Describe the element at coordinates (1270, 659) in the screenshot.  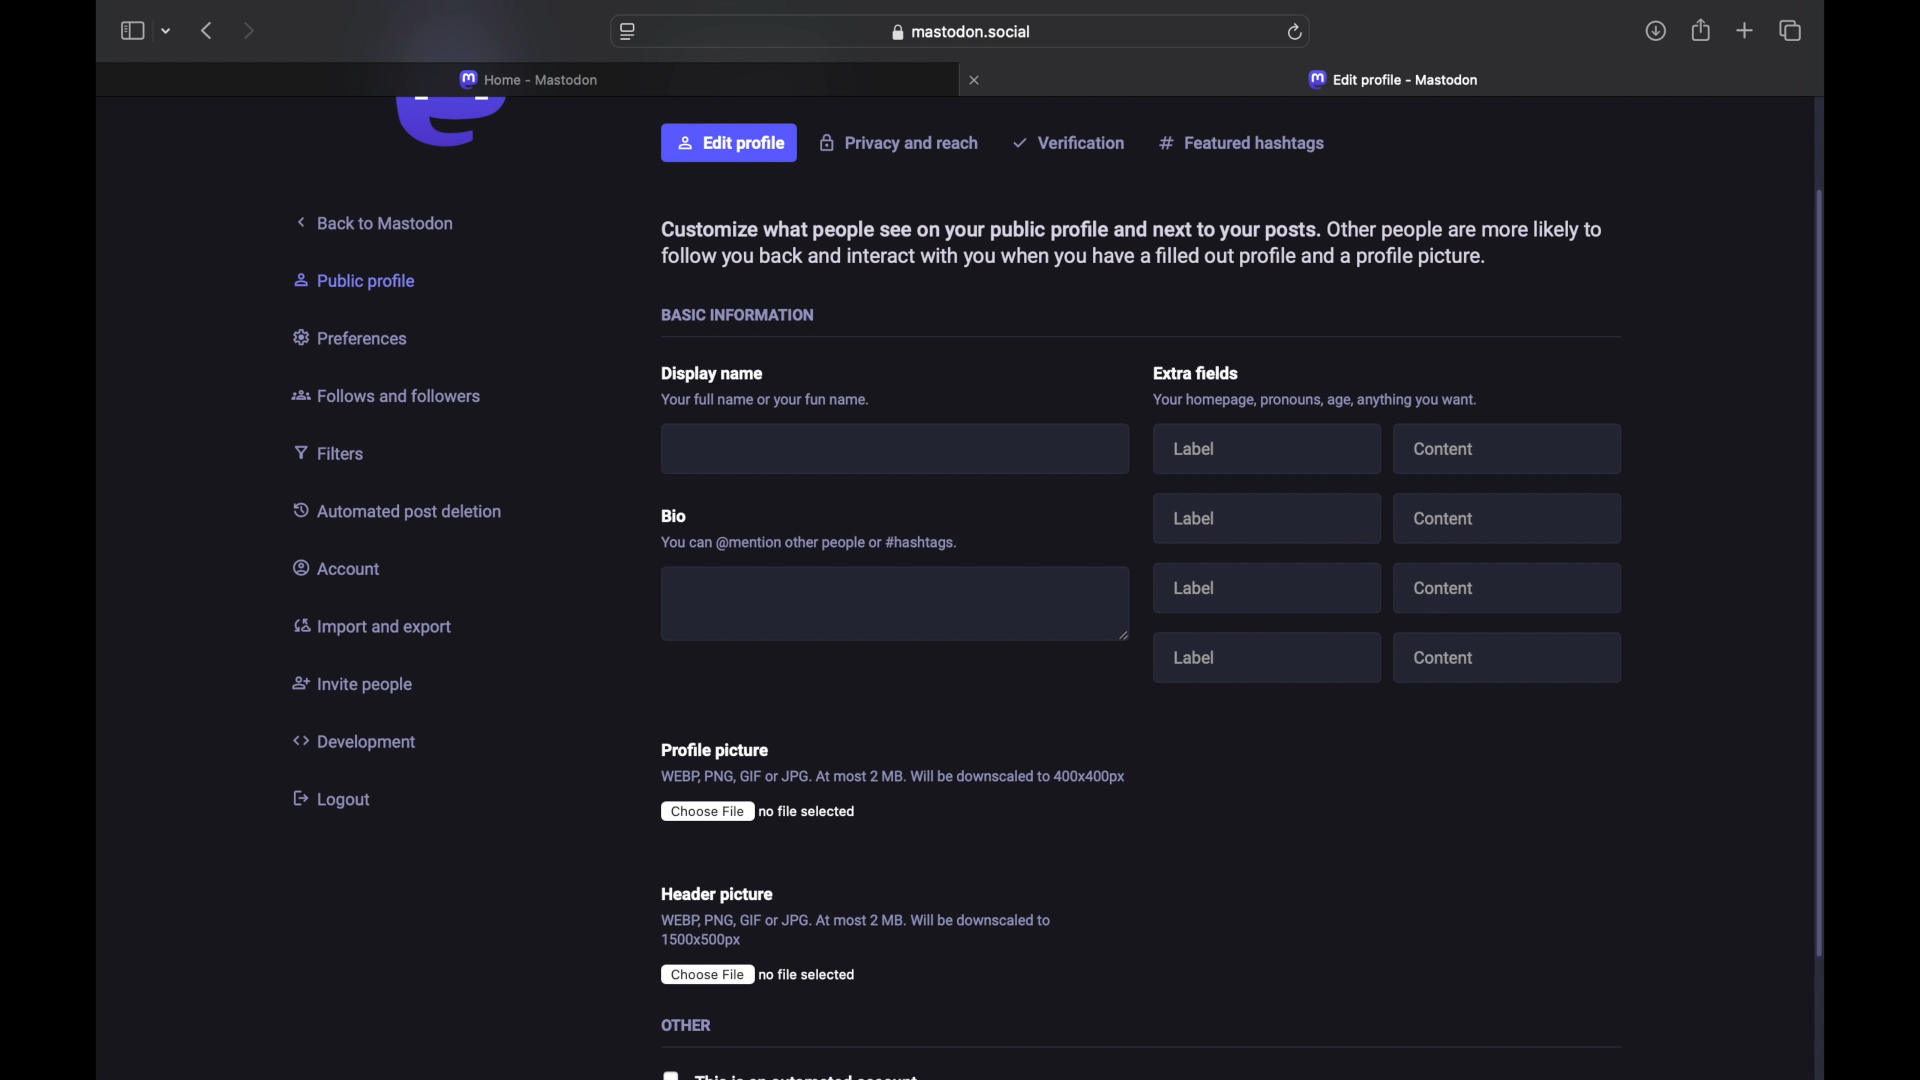
I see `label` at that location.